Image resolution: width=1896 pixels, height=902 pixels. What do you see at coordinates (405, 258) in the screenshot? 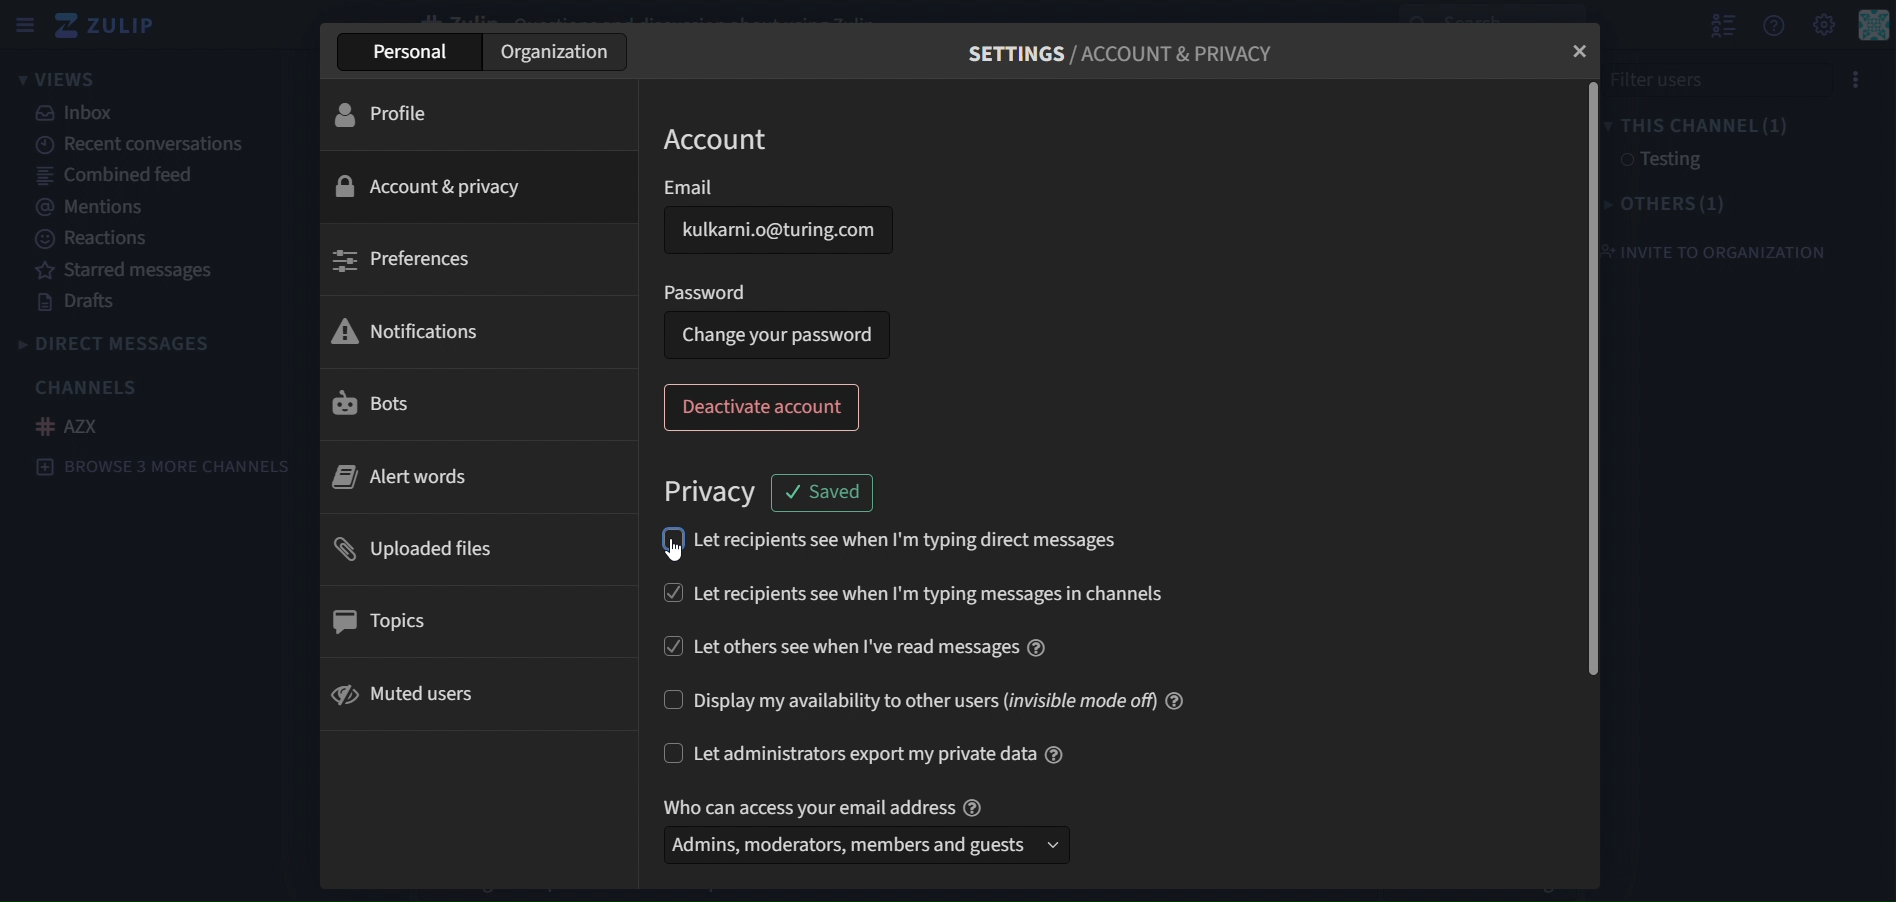
I see `preferences` at bounding box center [405, 258].